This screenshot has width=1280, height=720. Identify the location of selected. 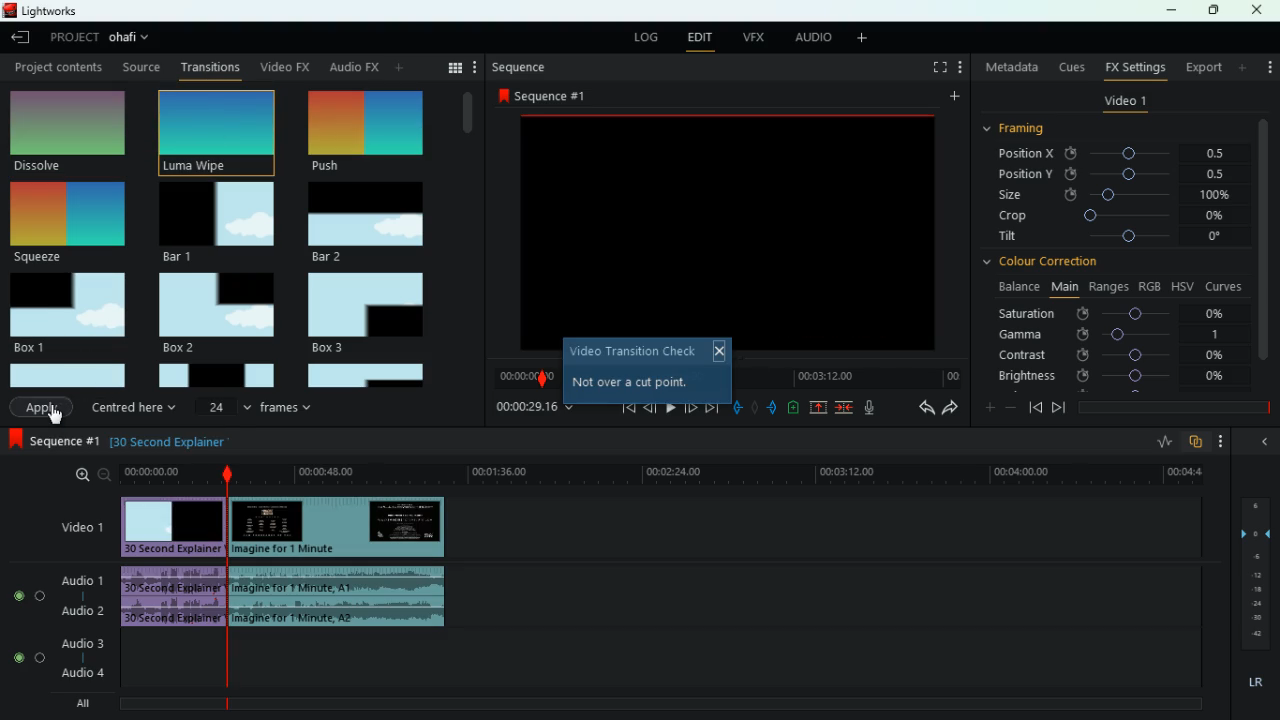
(369, 132).